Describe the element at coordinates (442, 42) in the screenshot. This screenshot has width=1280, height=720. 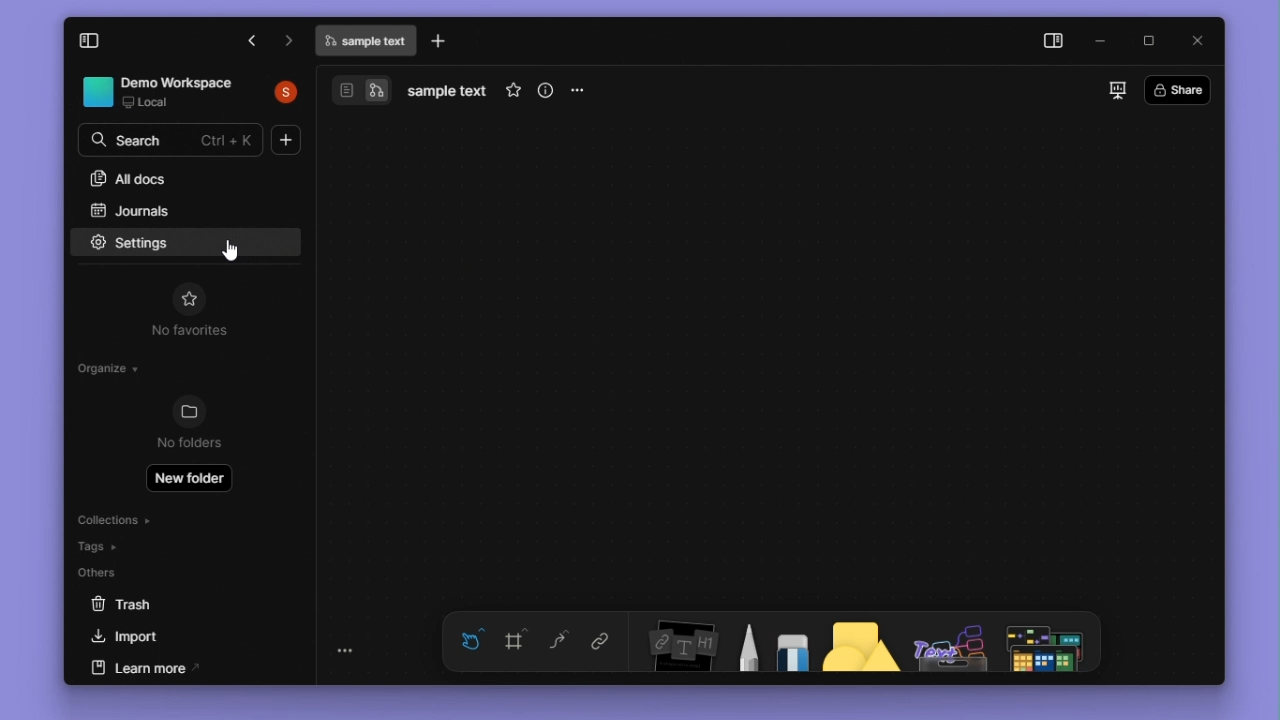
I see `new tab` at that location.